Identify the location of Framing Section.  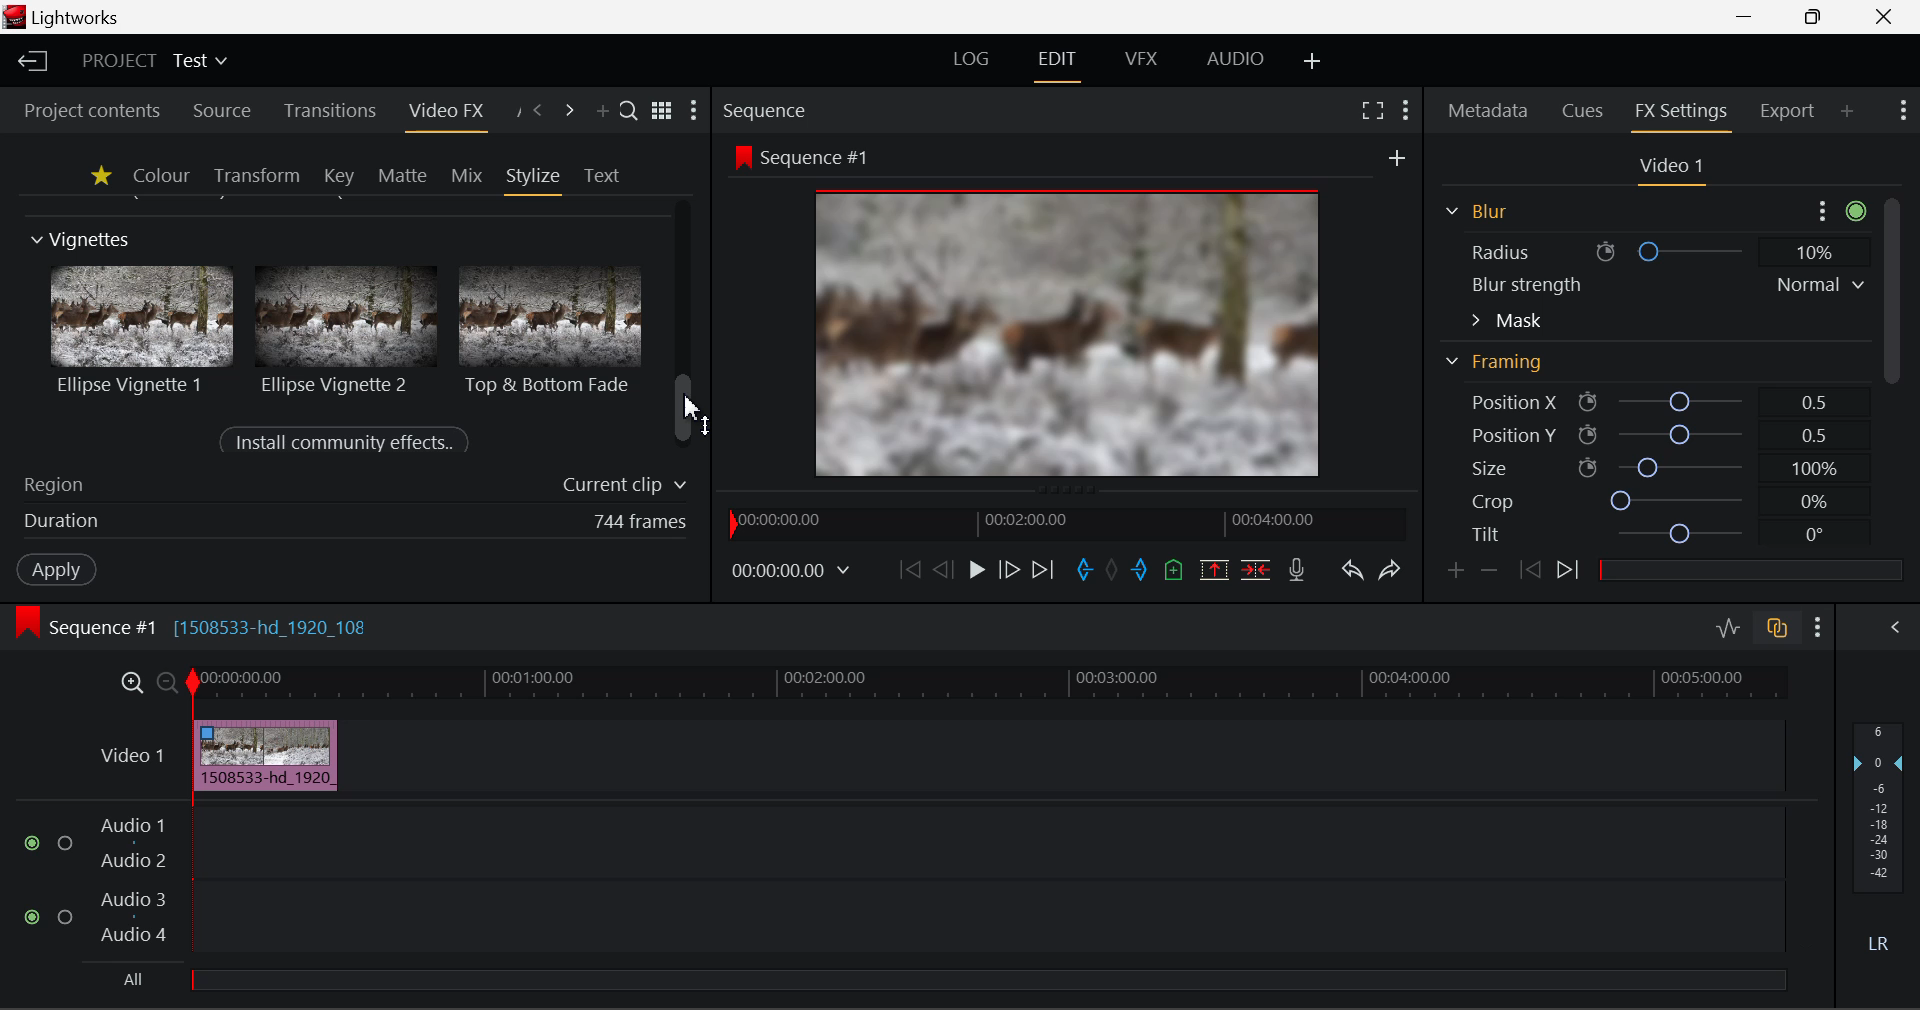
(1501, 369).